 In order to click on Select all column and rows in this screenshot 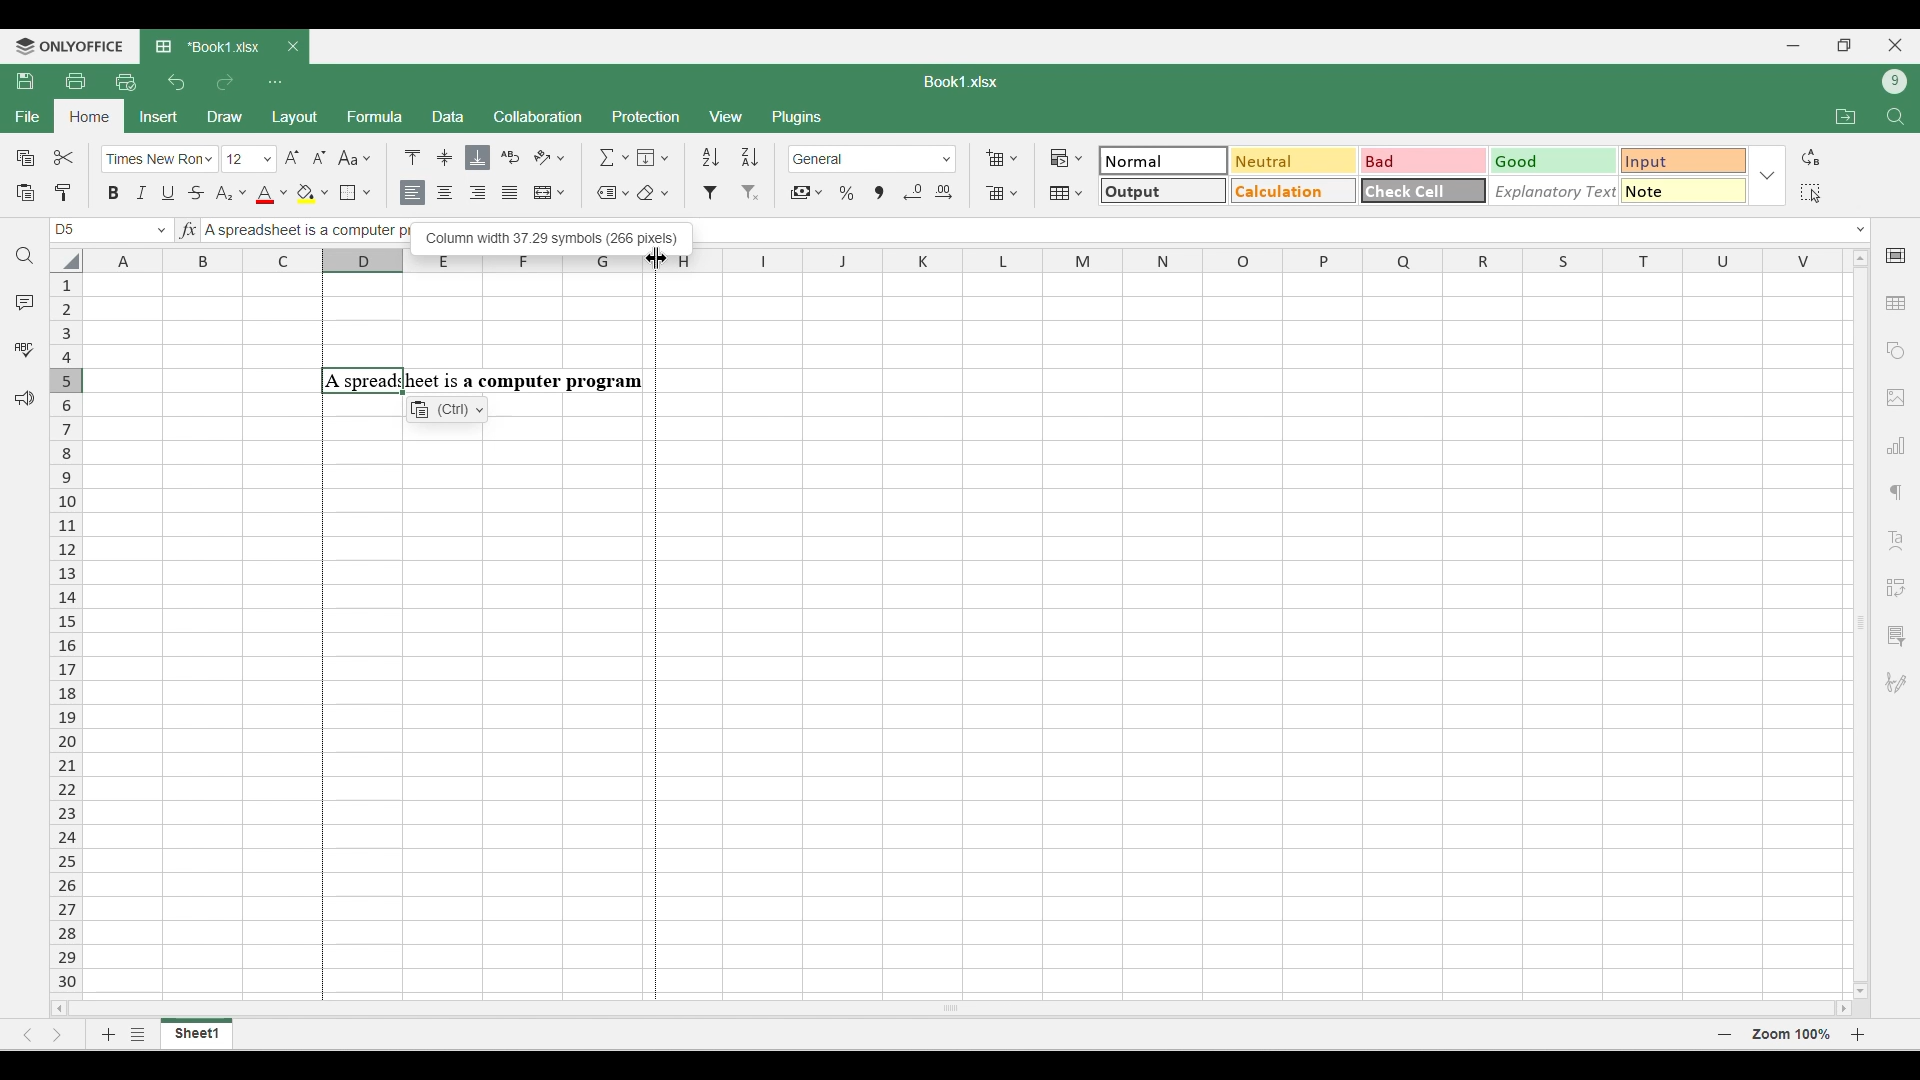, I will do `click(66, 261)`.